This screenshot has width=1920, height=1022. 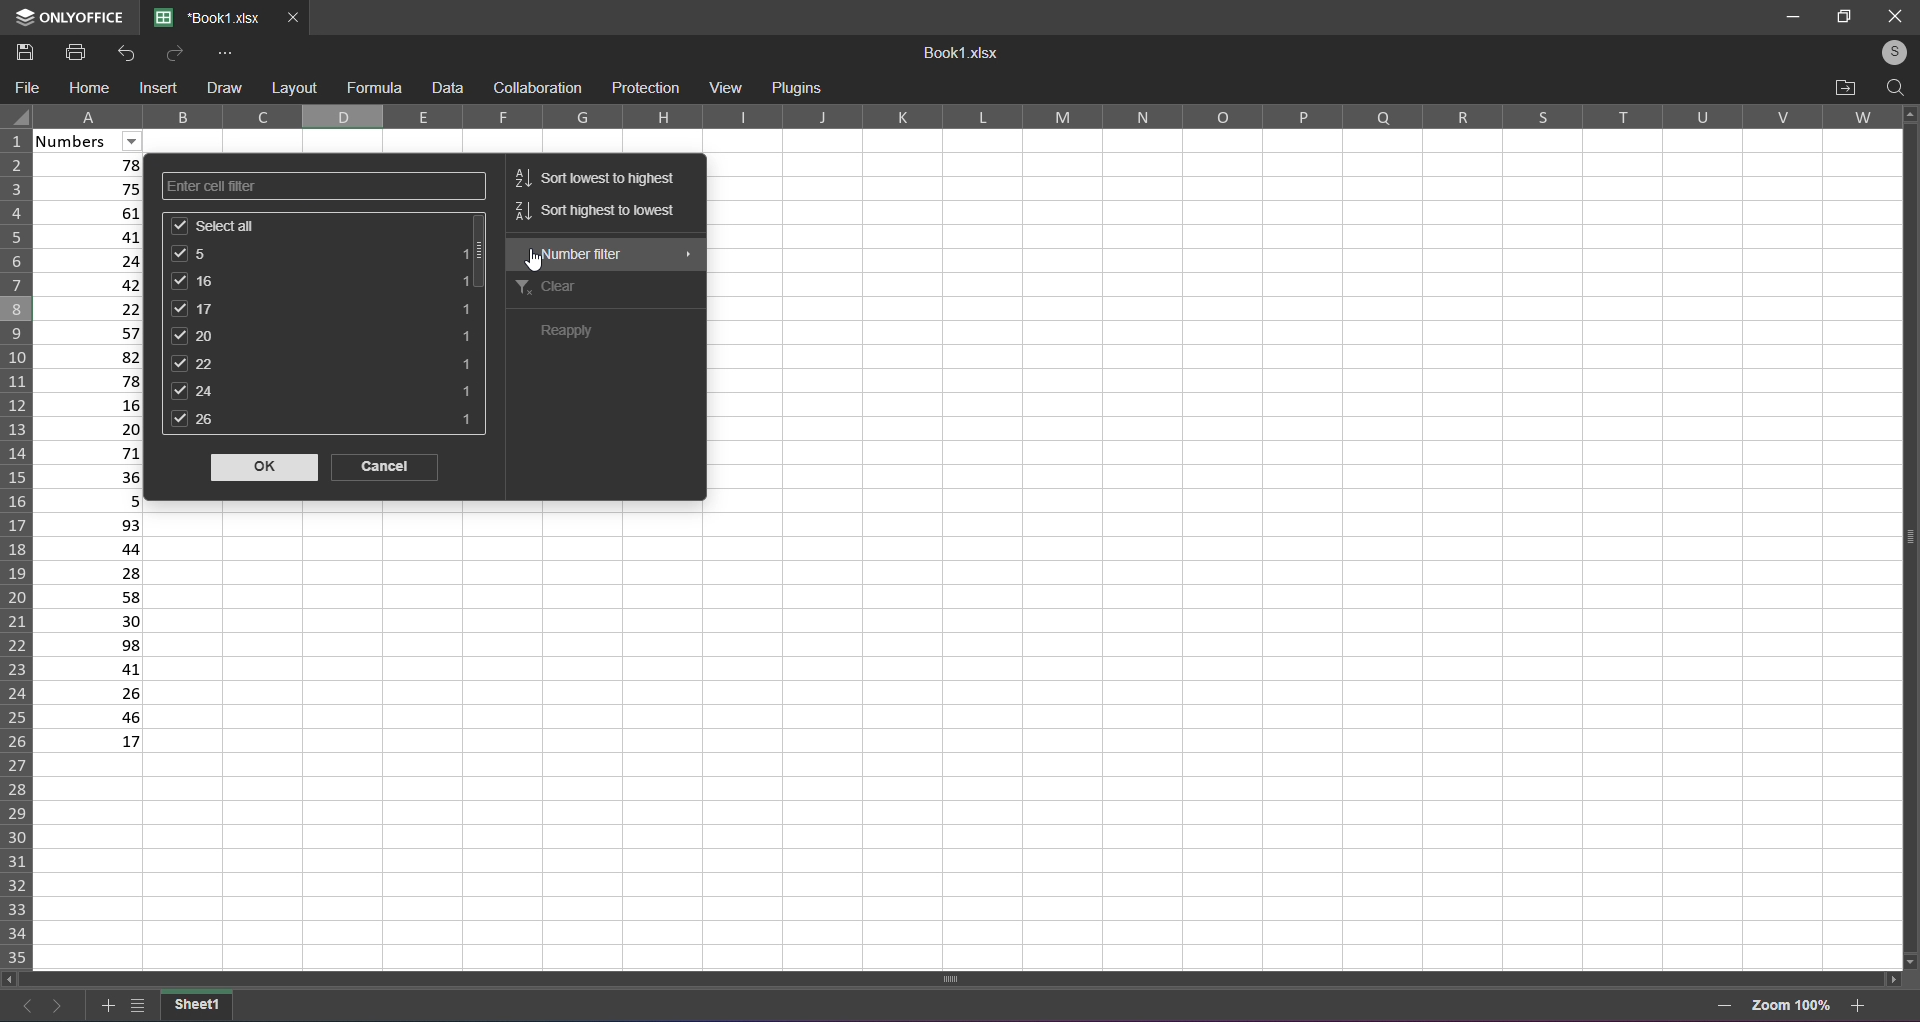 What do you see at coordinates (294, 18) in the screenshot?
I see `Close Tab` at bounding box center [294, 18].